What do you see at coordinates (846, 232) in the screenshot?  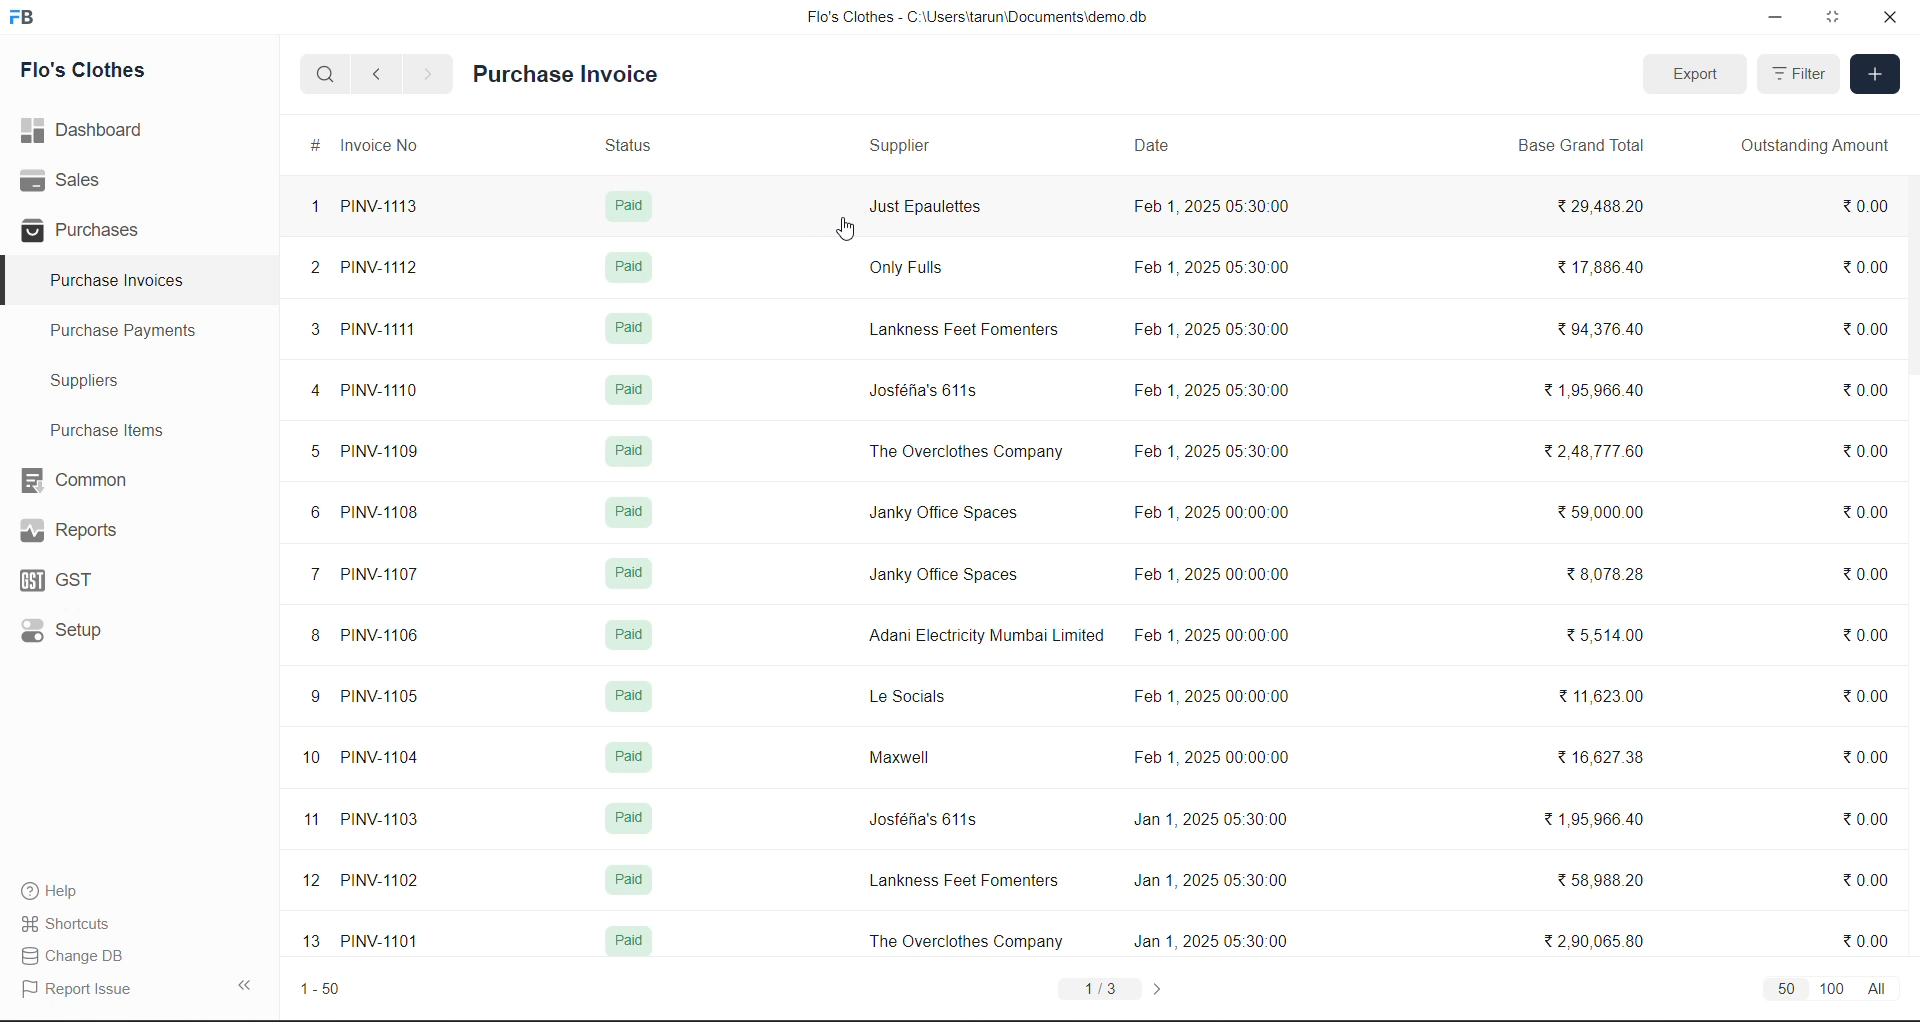 I see `cursor` at bounding box center [846, 232].